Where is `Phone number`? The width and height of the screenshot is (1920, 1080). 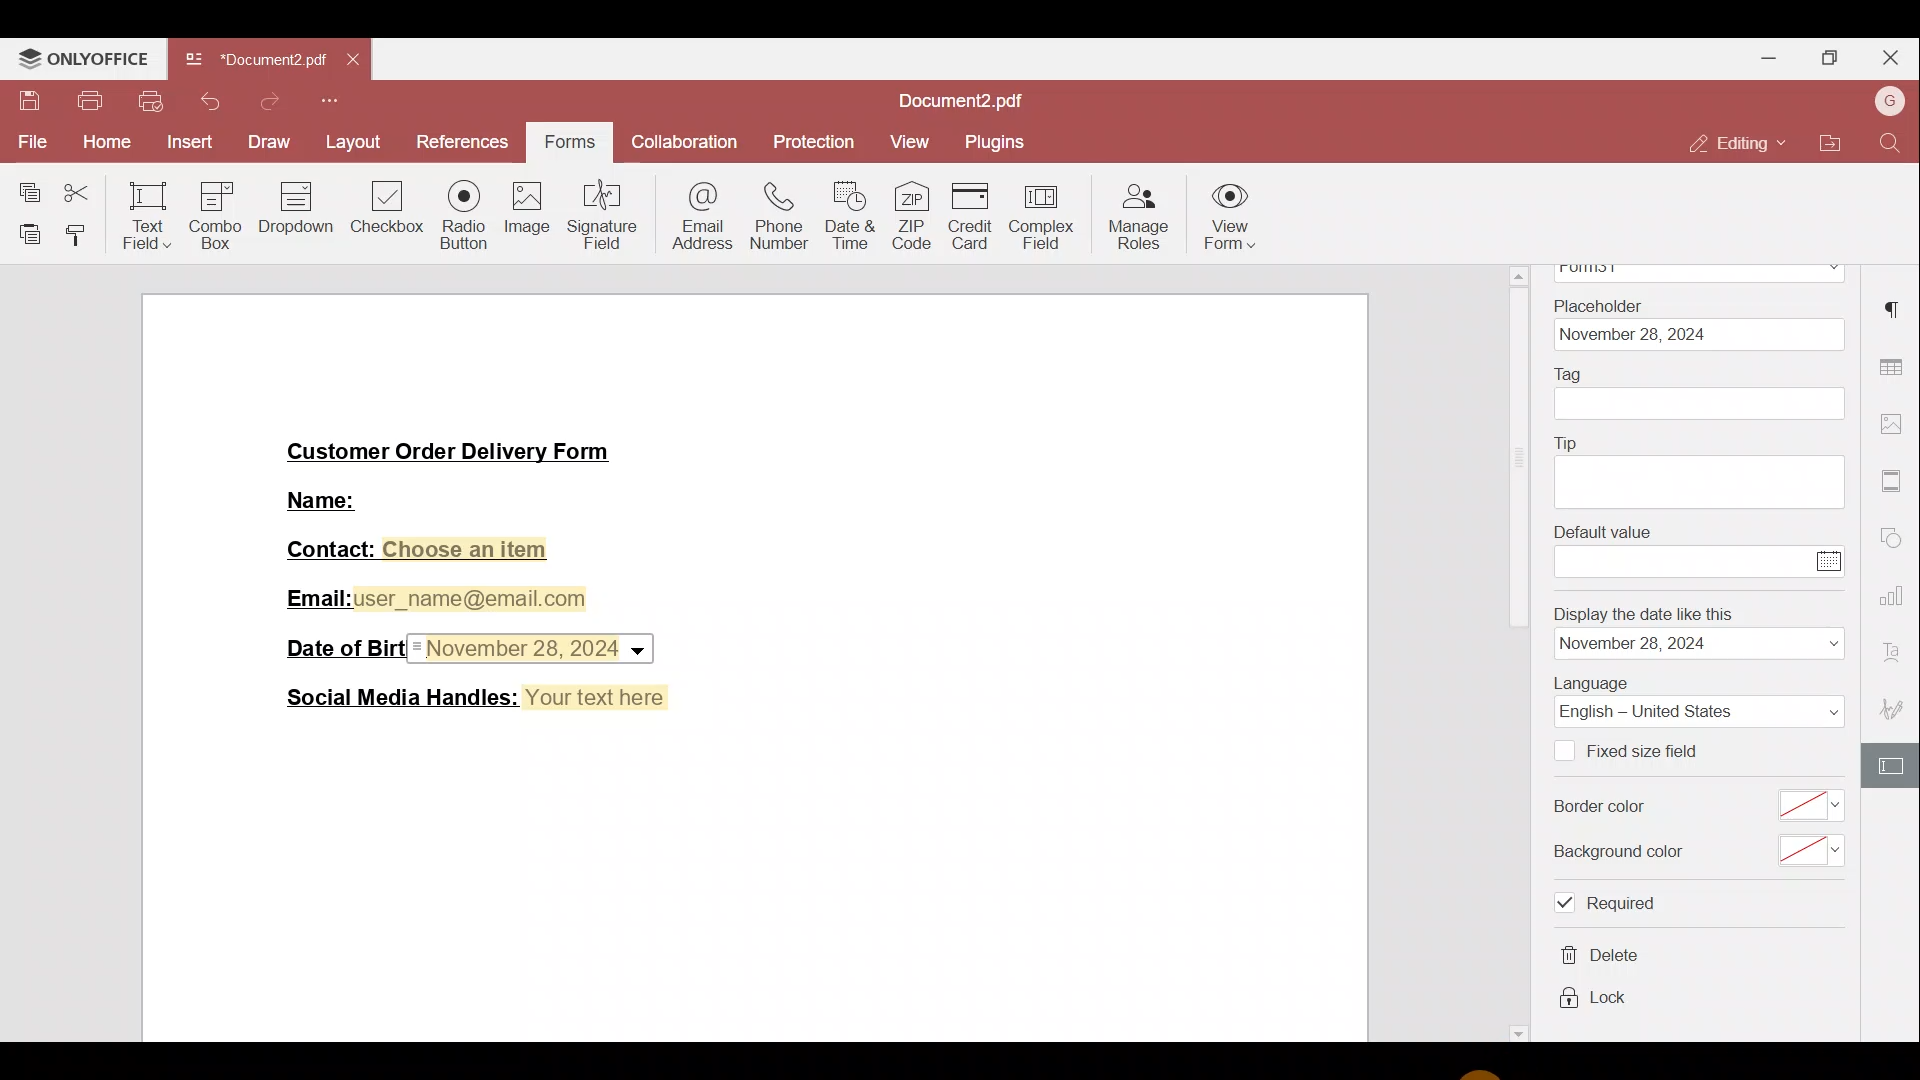
Phone number is located at coordinates (779, 211).